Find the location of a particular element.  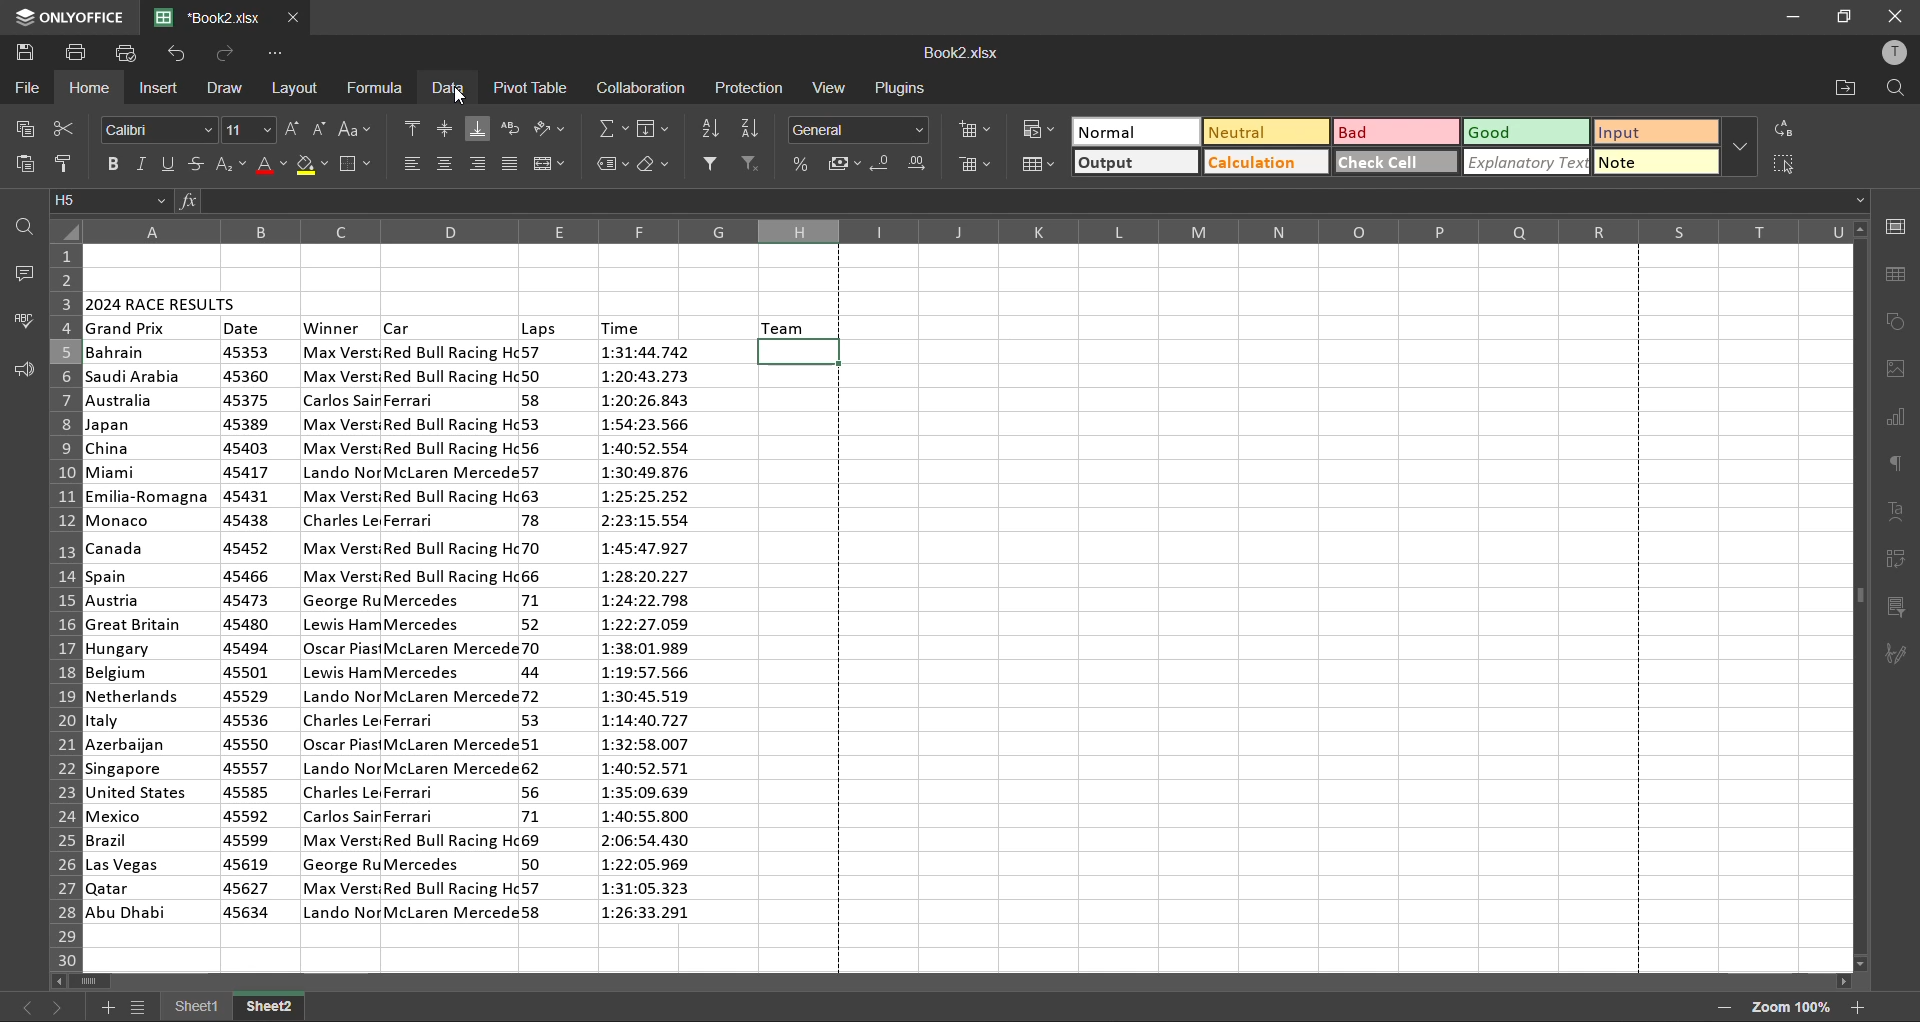

copy is located at coordinates (28, 130).